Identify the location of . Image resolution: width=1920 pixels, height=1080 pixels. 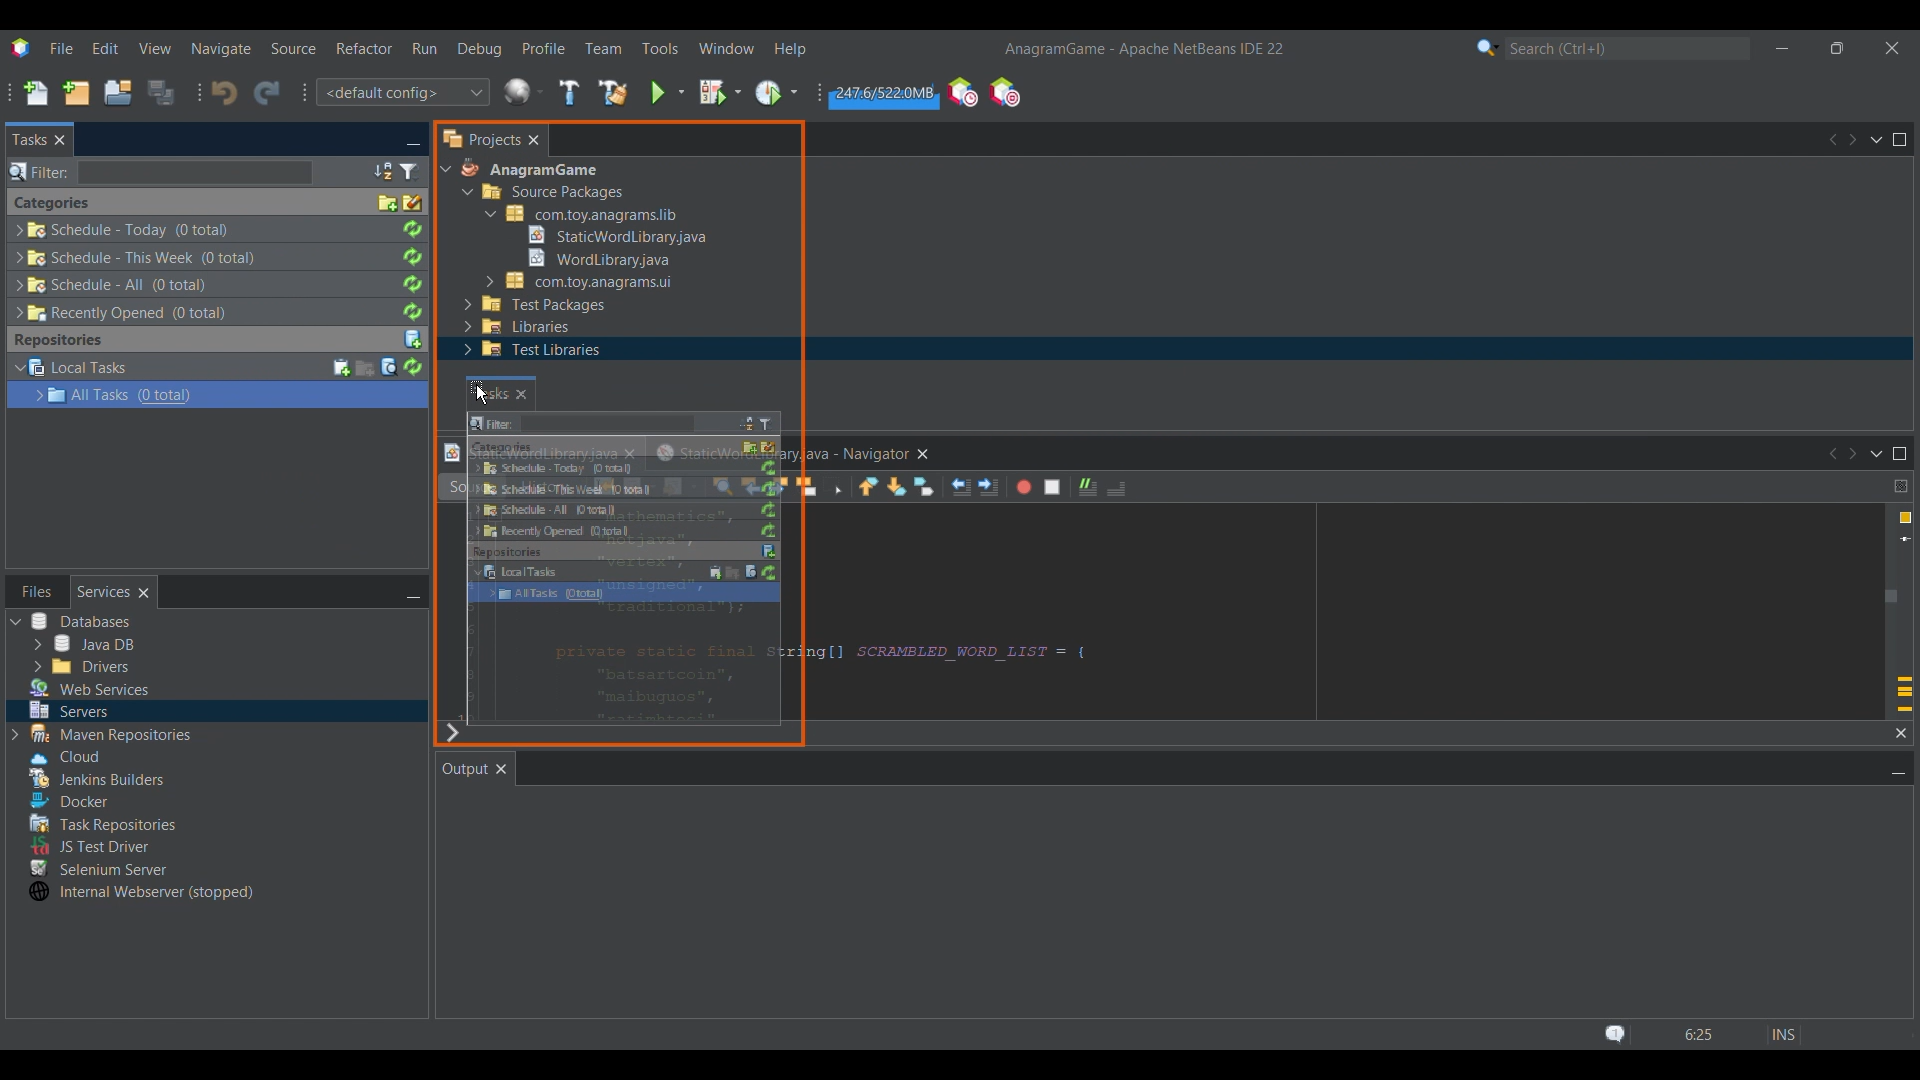
(500, 391).